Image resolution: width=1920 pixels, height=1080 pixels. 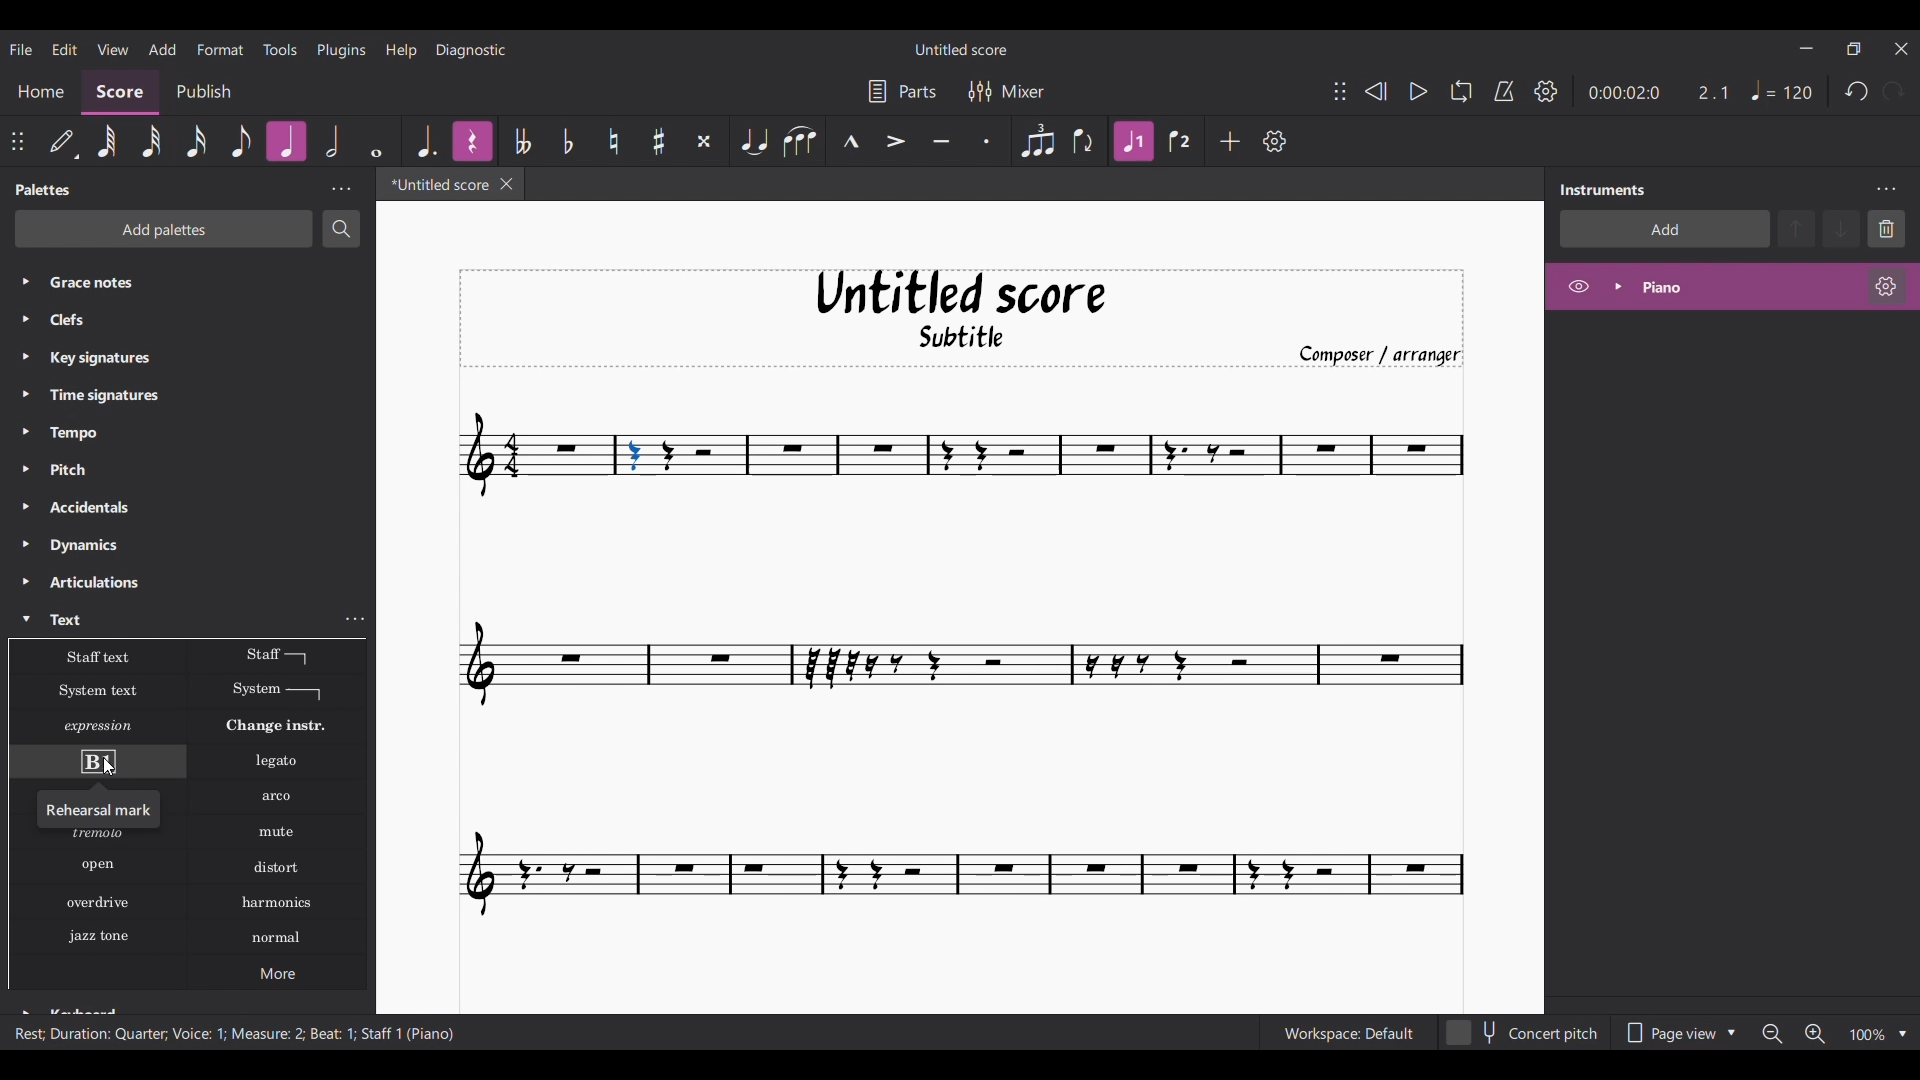 I want to click on Delete selection, so click(x=1886, y=228).